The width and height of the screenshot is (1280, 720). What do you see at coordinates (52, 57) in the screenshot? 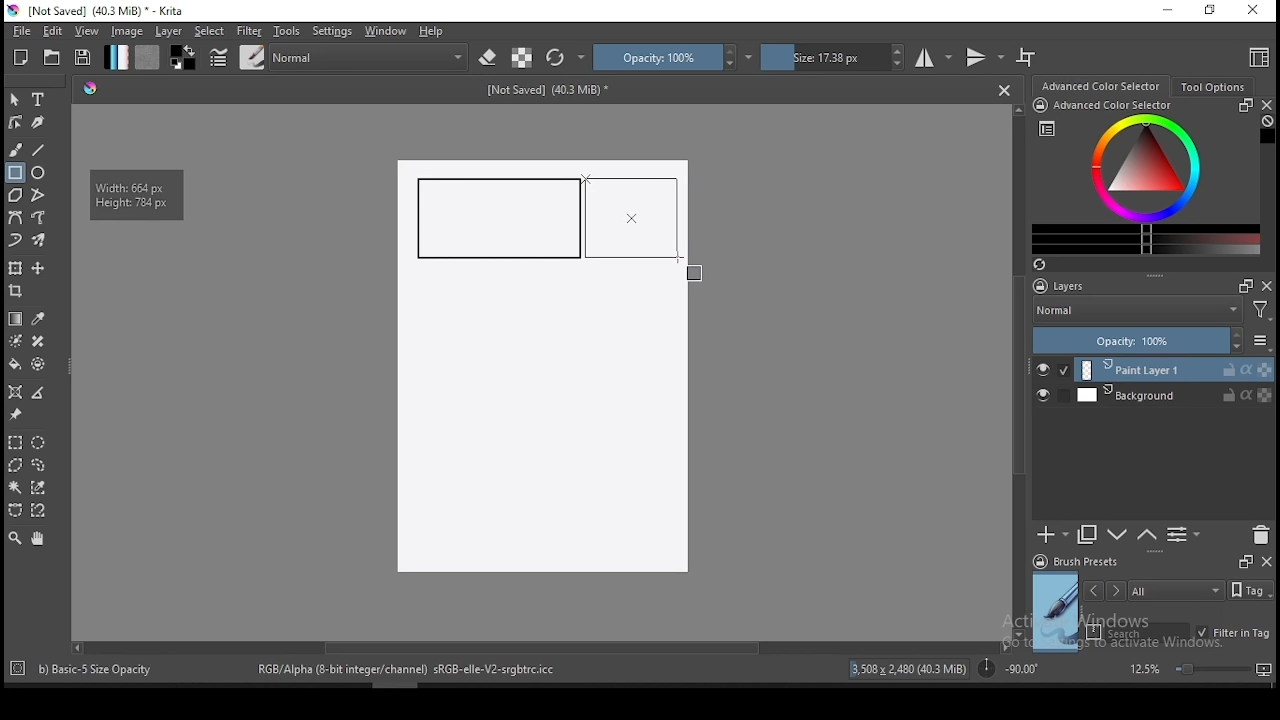
I see `open` at bounding box center [52, 57].